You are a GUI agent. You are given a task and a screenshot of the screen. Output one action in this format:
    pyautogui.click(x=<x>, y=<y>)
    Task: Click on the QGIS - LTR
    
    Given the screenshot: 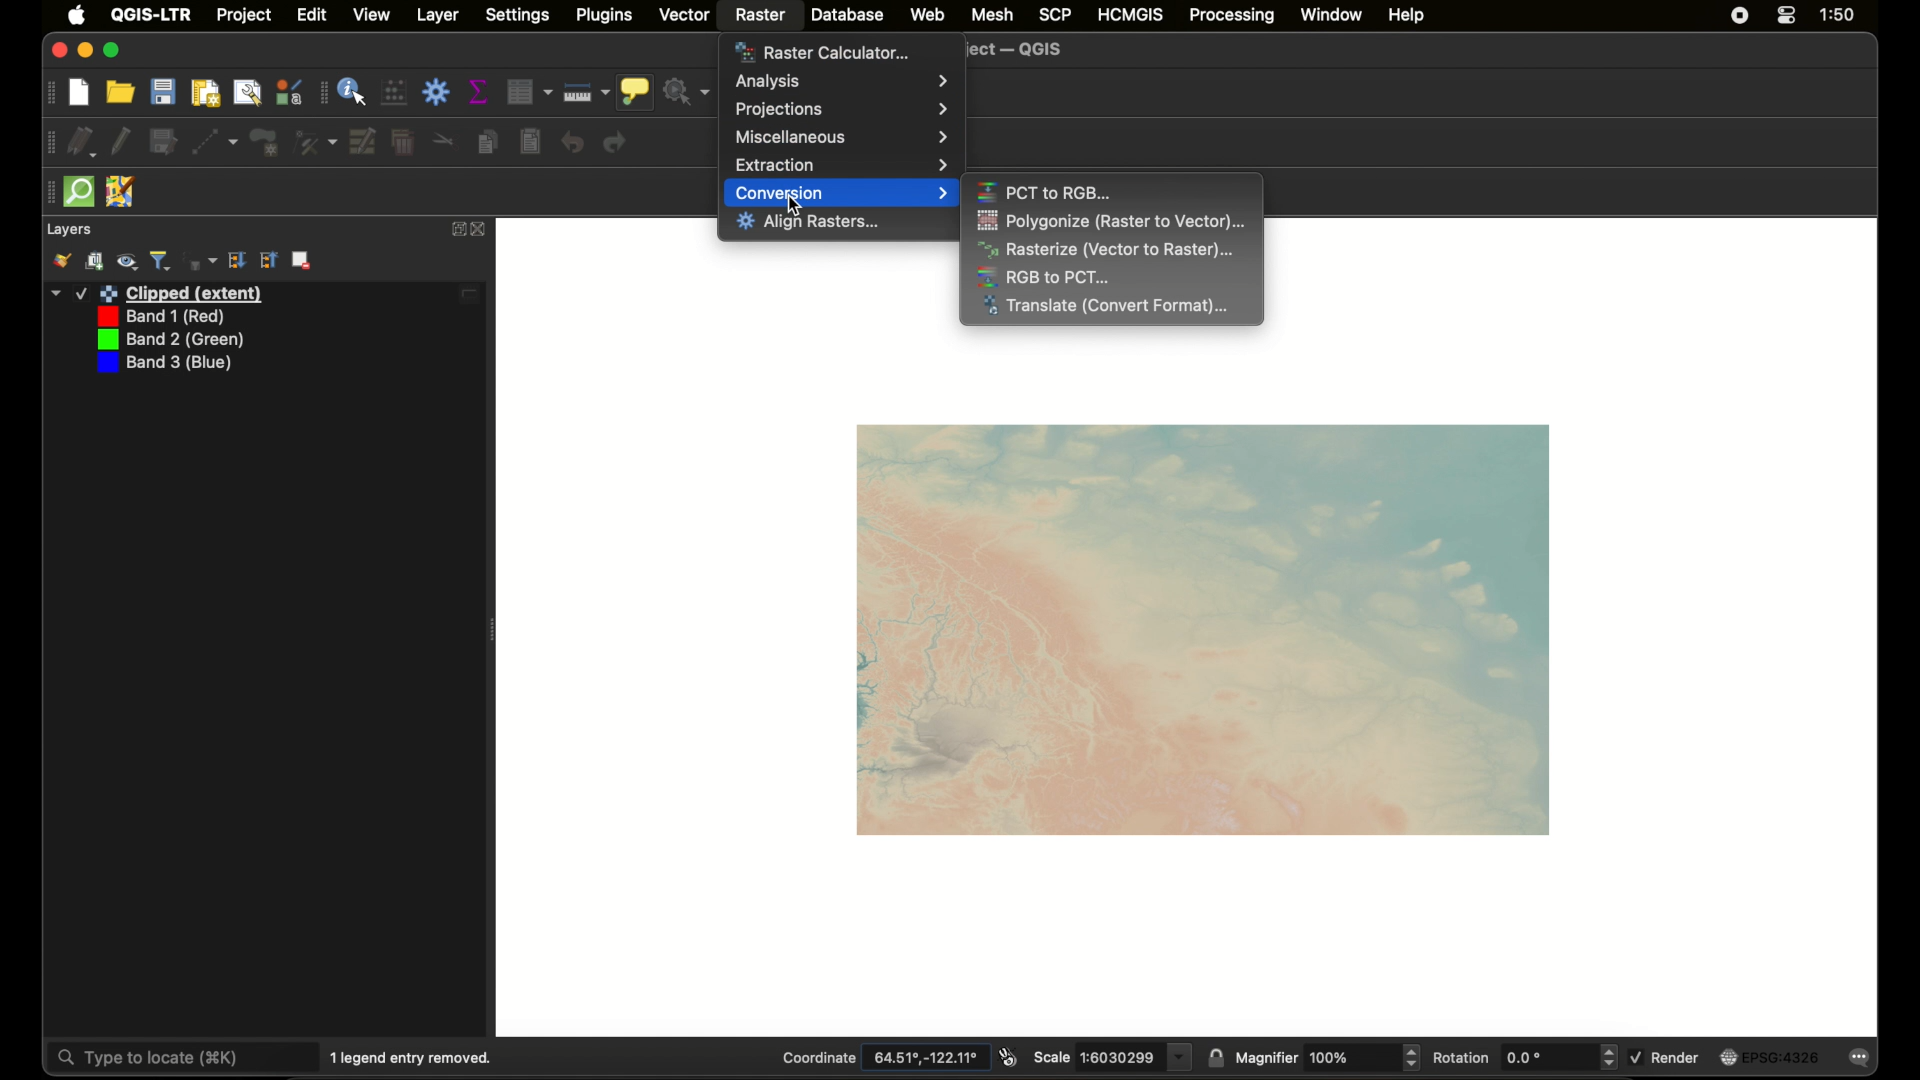 What is the action you would take?
    pyautogui.click(x=151, y=14)
    